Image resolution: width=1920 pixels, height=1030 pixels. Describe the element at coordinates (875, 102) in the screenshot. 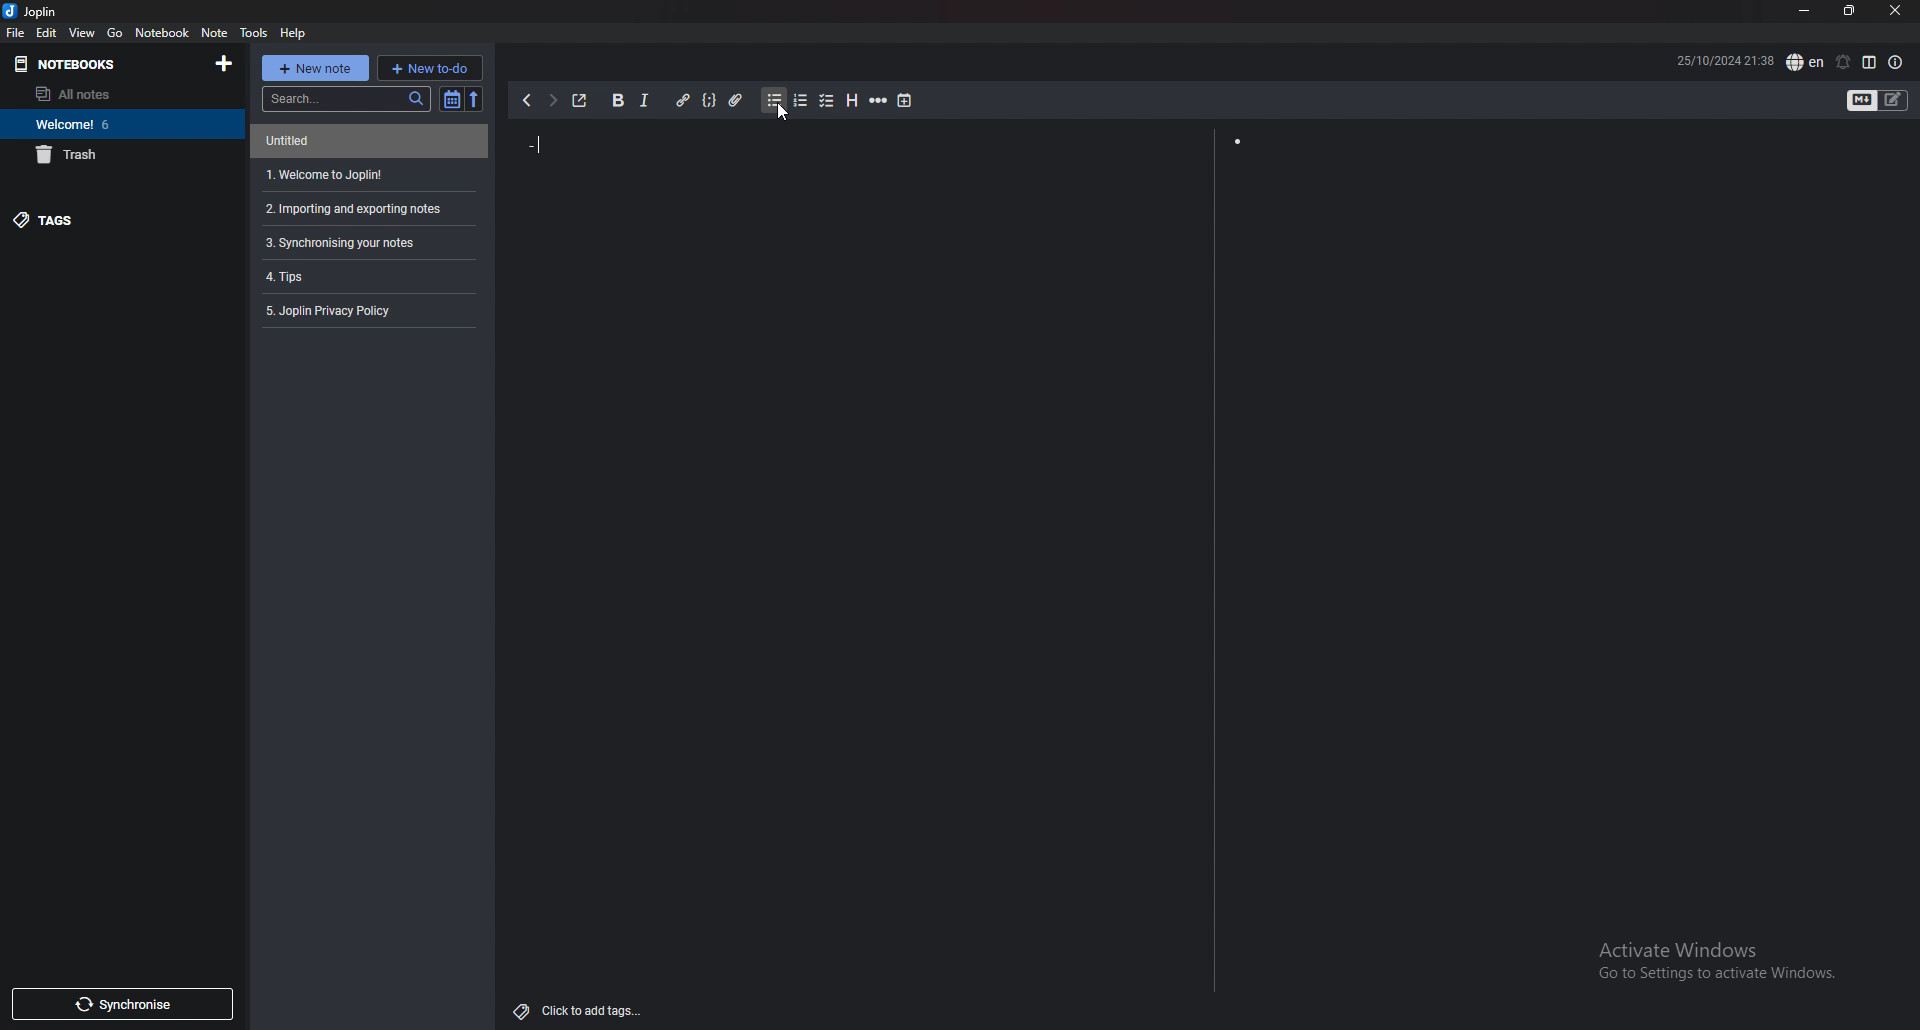

I see `Horizontal rule` at that location.